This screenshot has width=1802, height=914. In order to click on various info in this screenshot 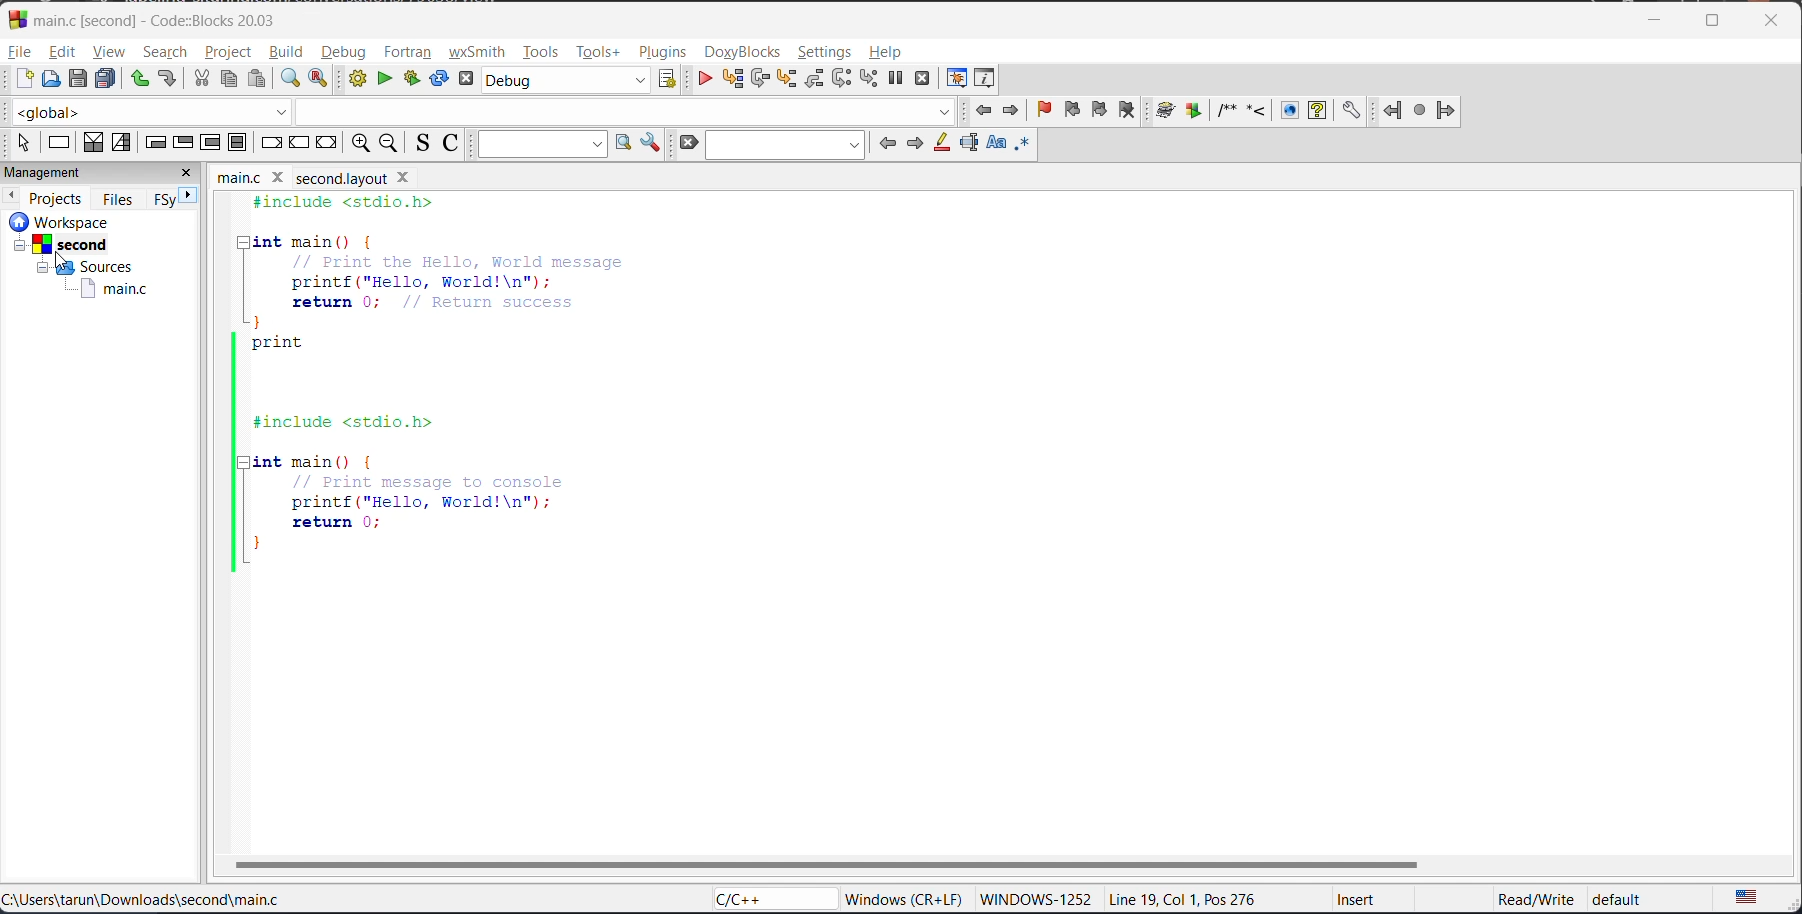, I will do `click(989, 80)`.